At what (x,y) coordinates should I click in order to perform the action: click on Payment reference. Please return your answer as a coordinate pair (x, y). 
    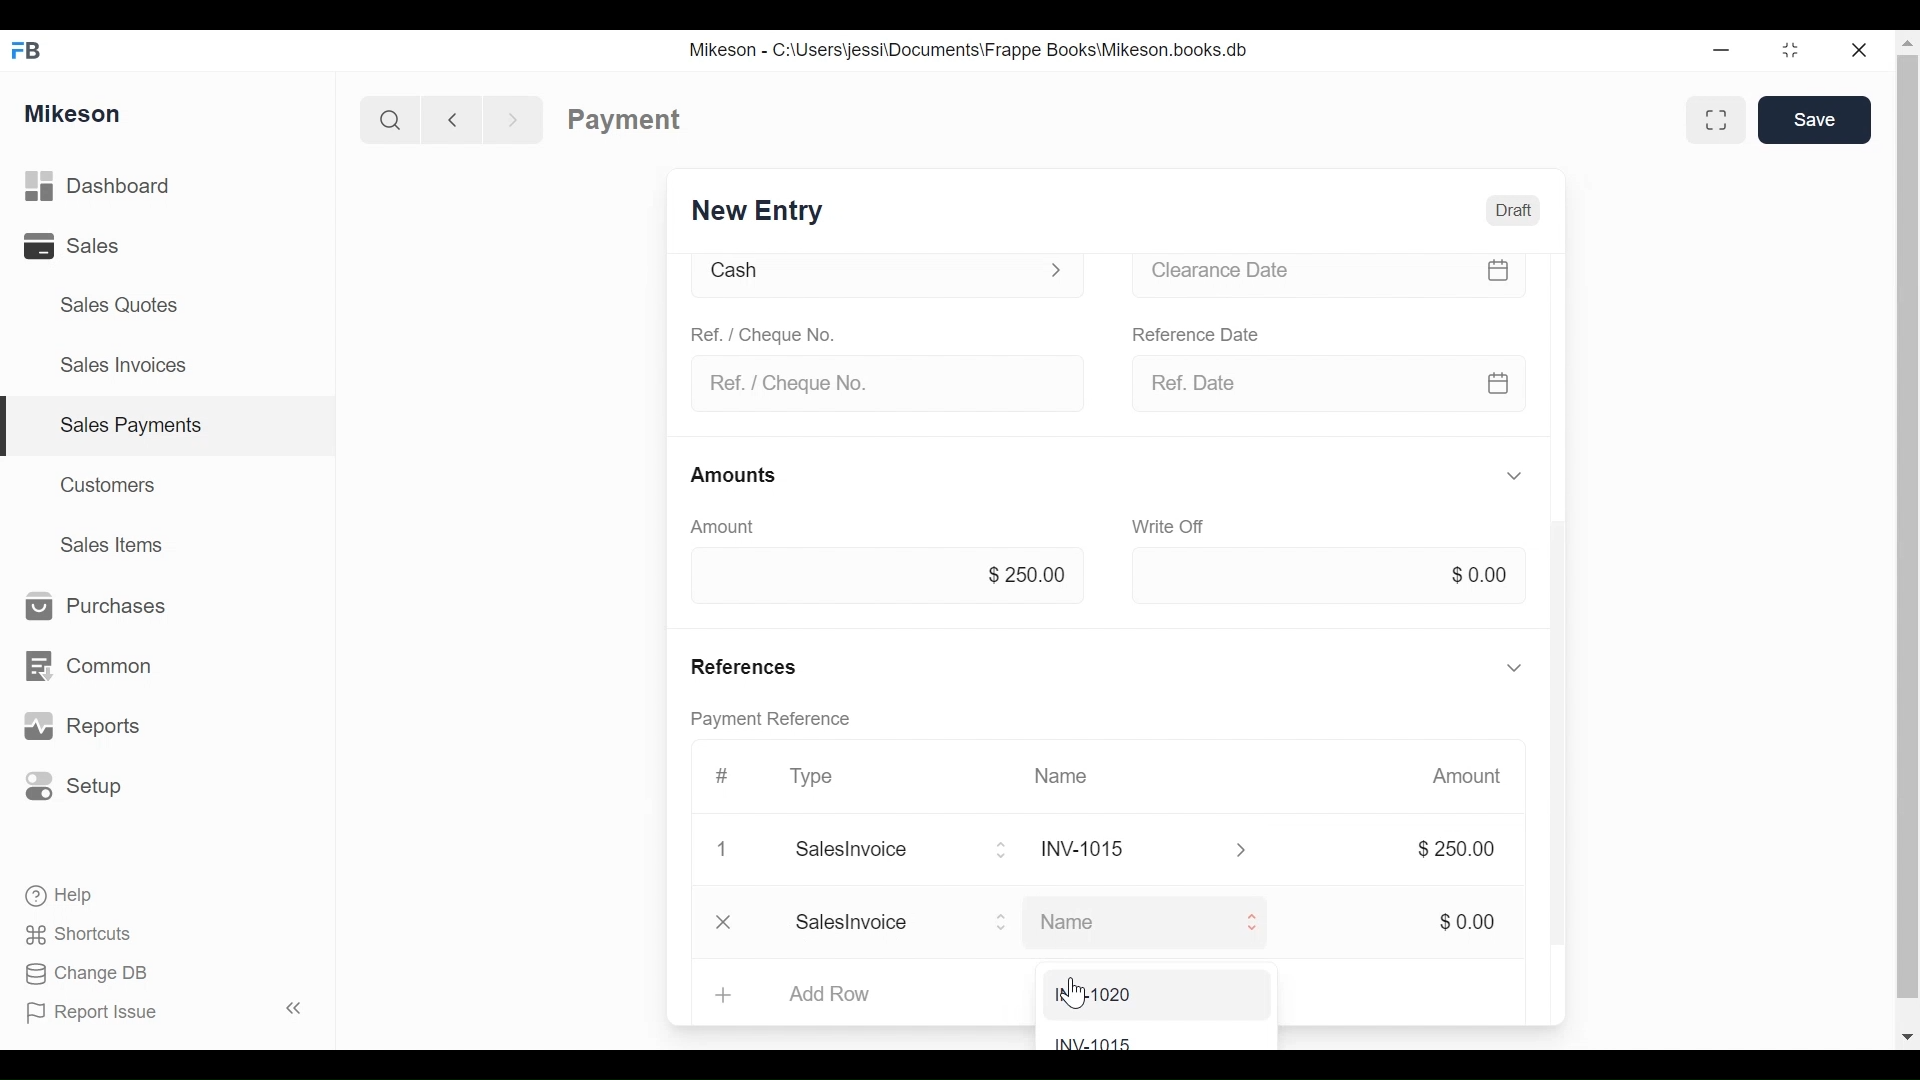
    Looking at the image, I should click on (789, 721).